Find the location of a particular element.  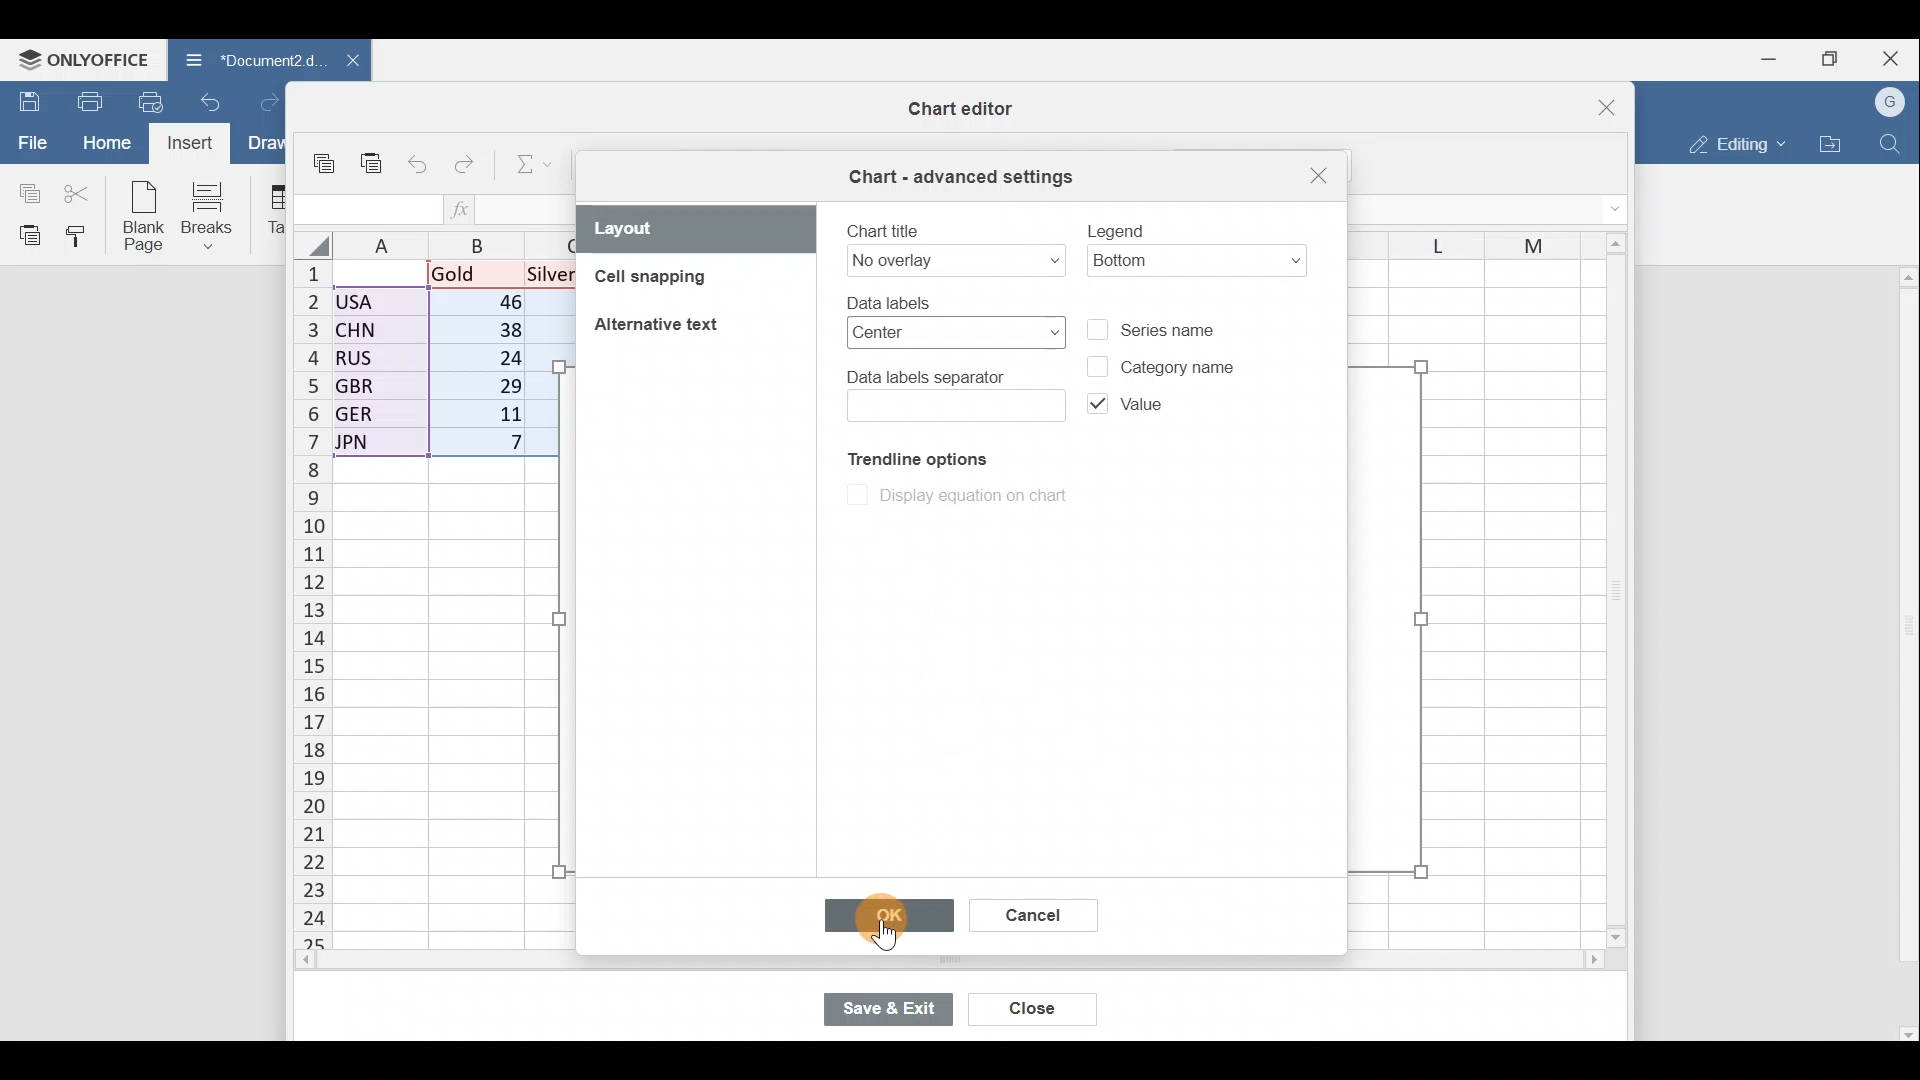

Chart editor is located at coordinates (941, 110).